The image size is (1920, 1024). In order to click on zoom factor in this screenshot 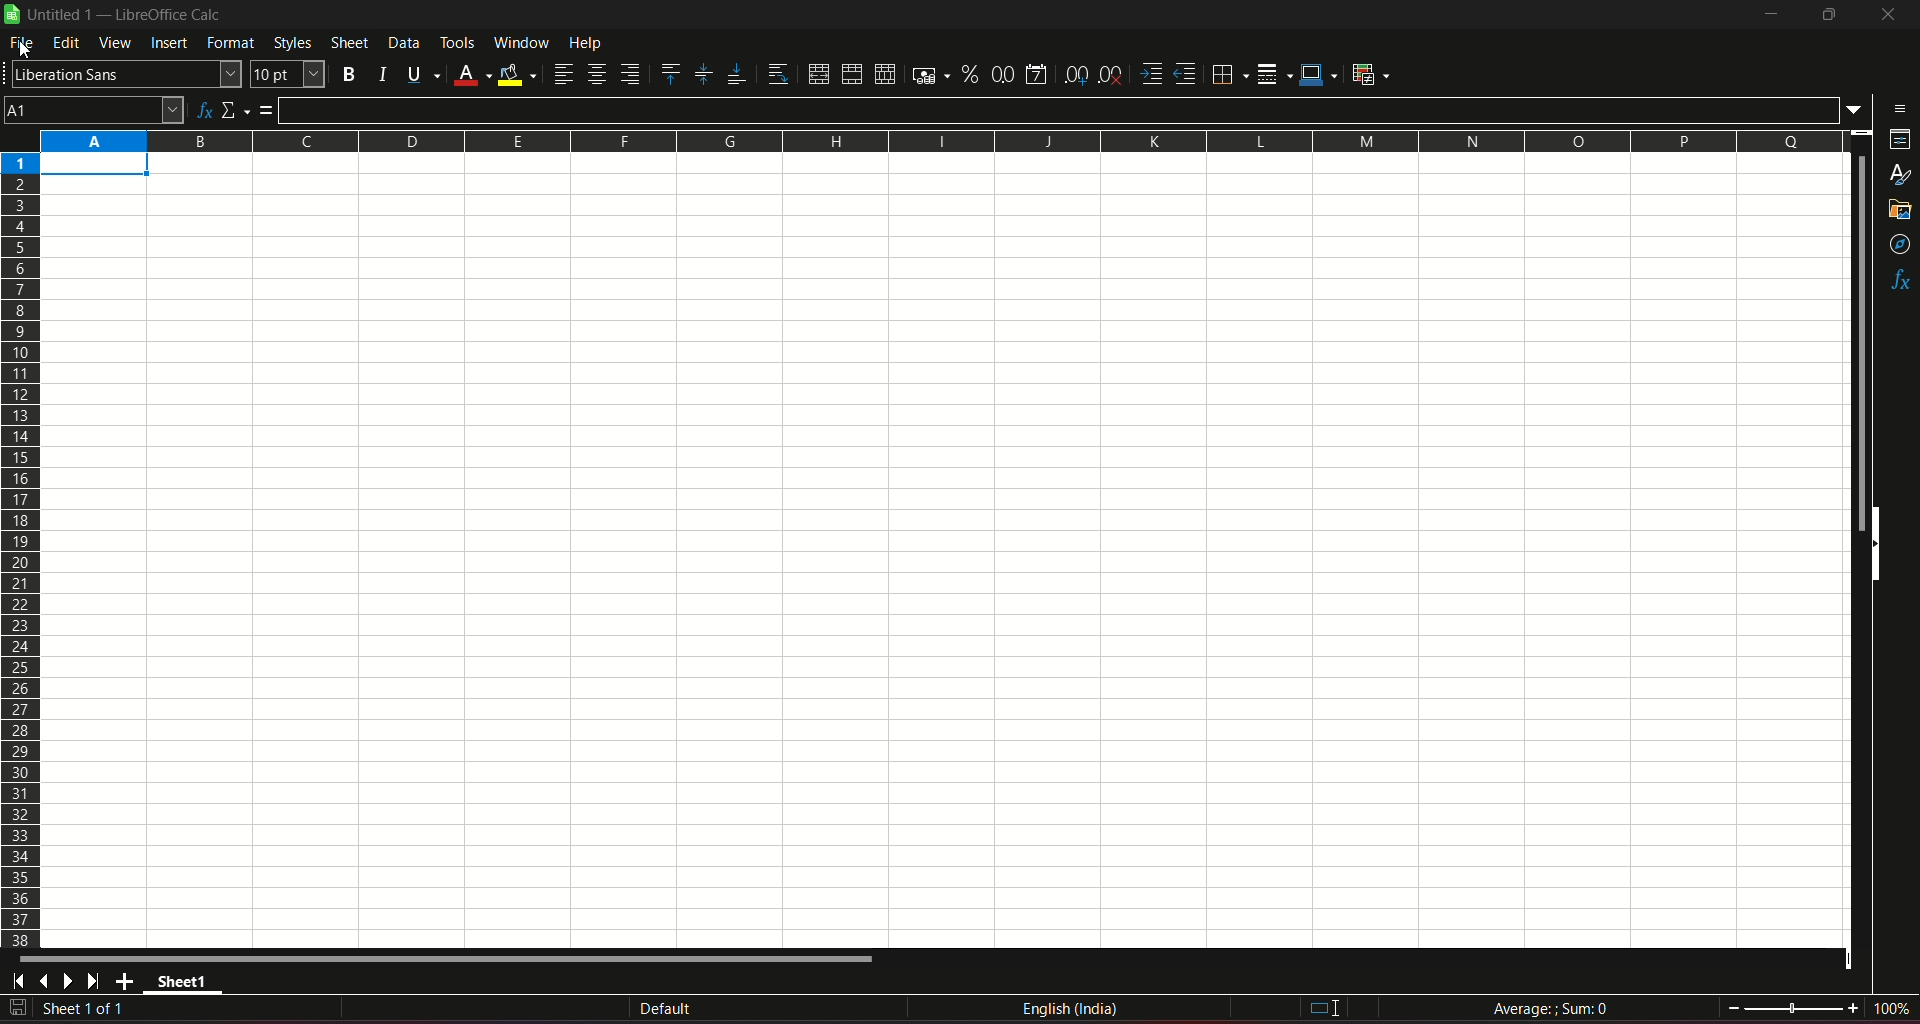, I will do `click(1890, 1009)`.